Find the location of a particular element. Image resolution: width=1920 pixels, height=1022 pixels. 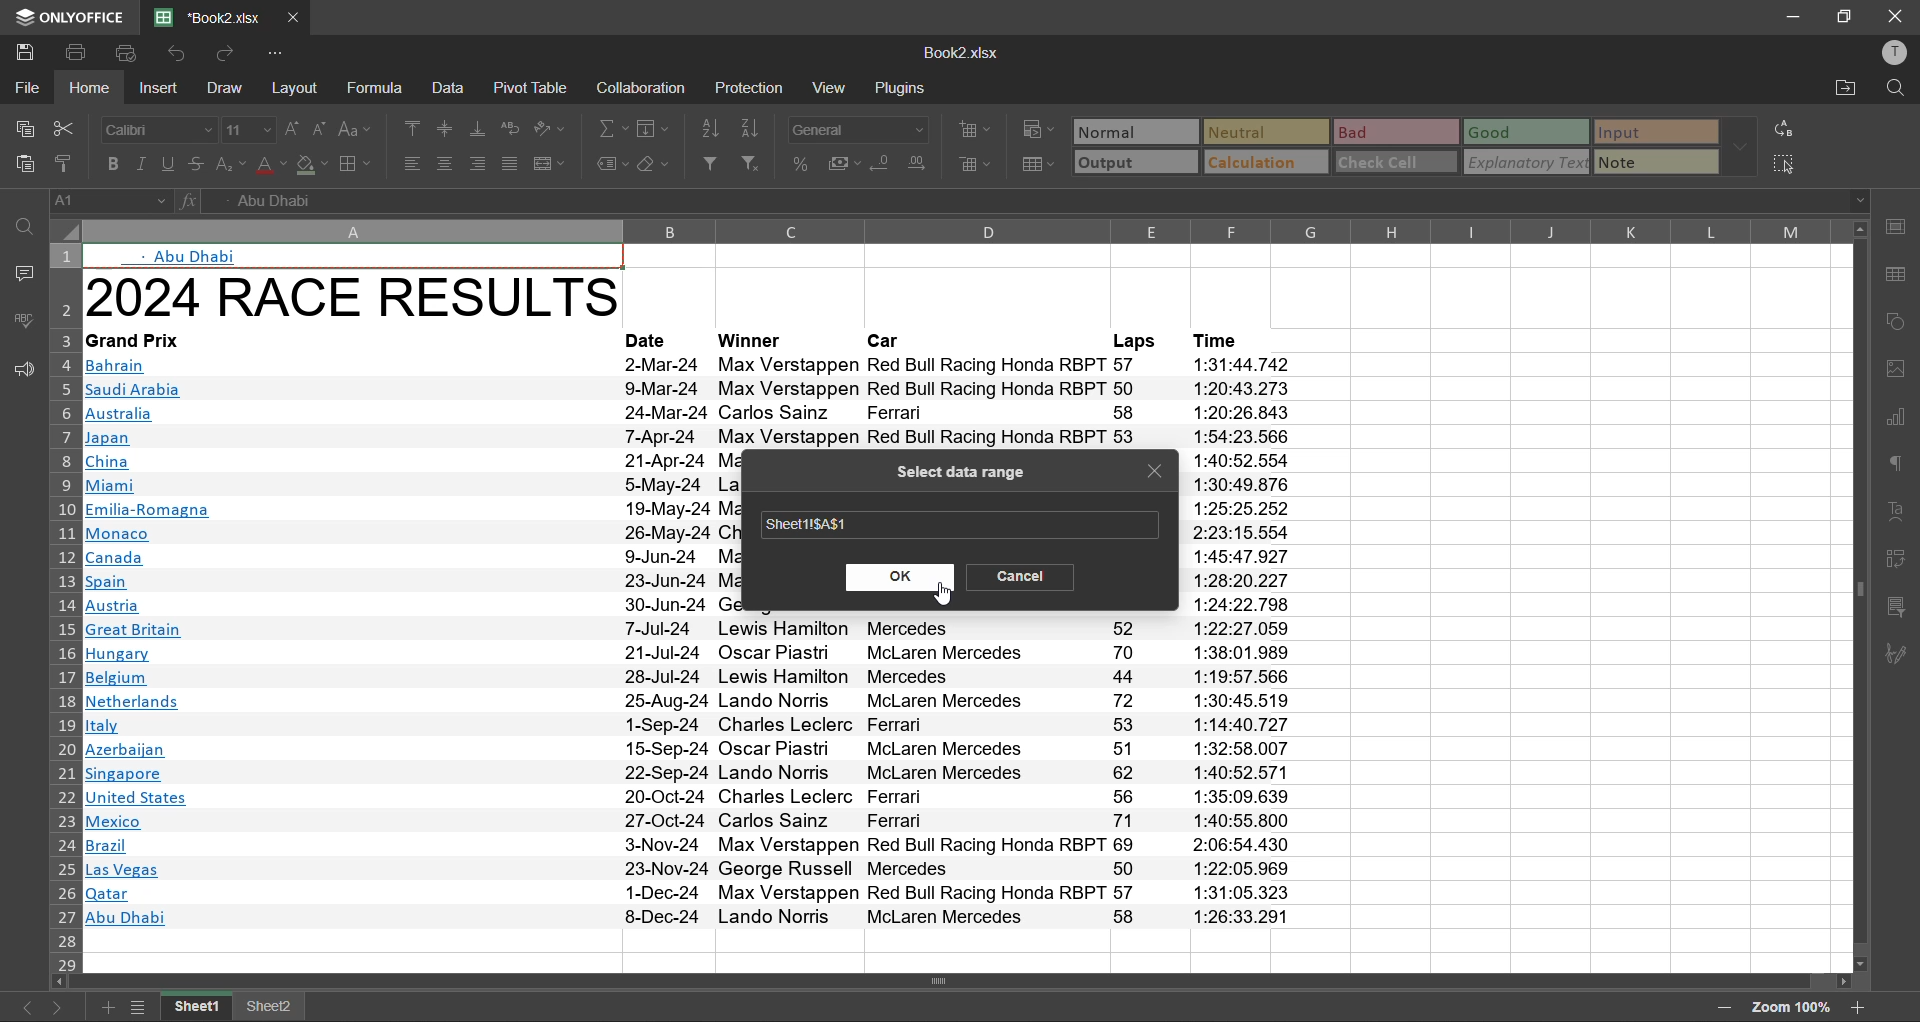

save is located at coordinates (24, 53).